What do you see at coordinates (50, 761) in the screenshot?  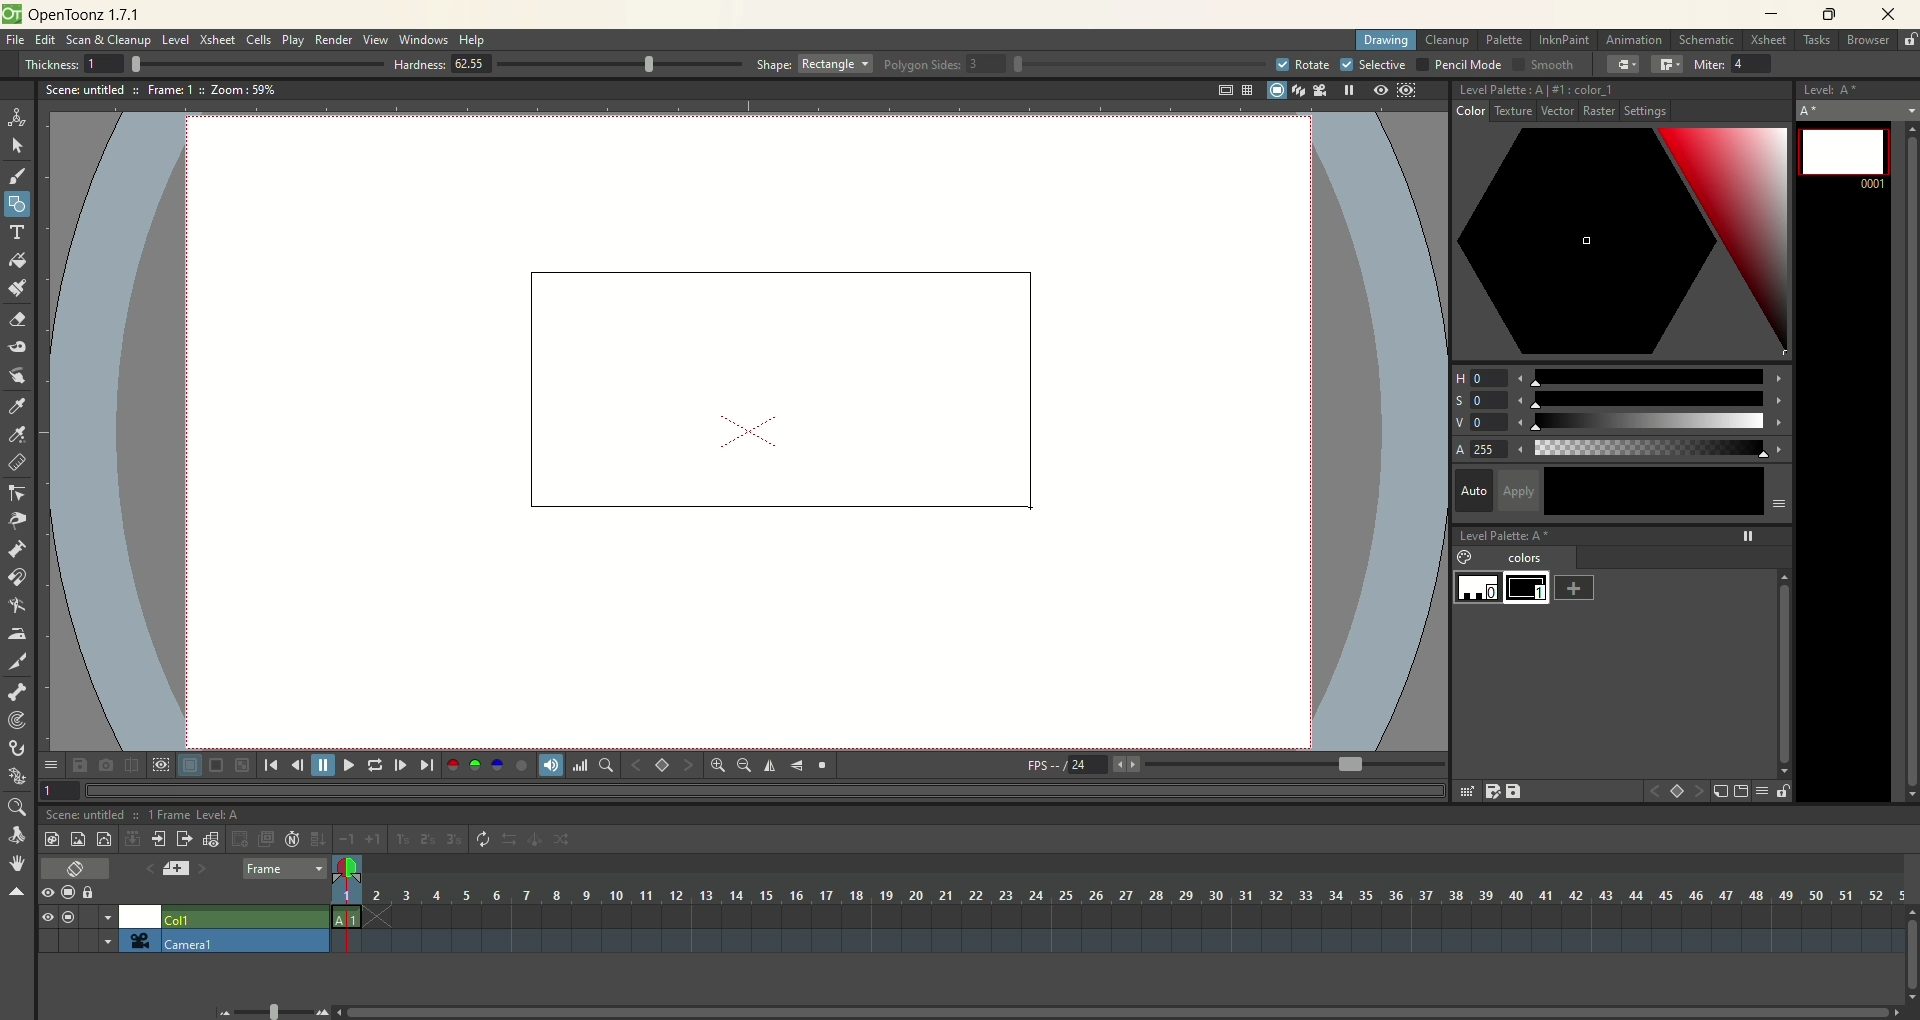 I see `options` at bounding box center [50, 761].